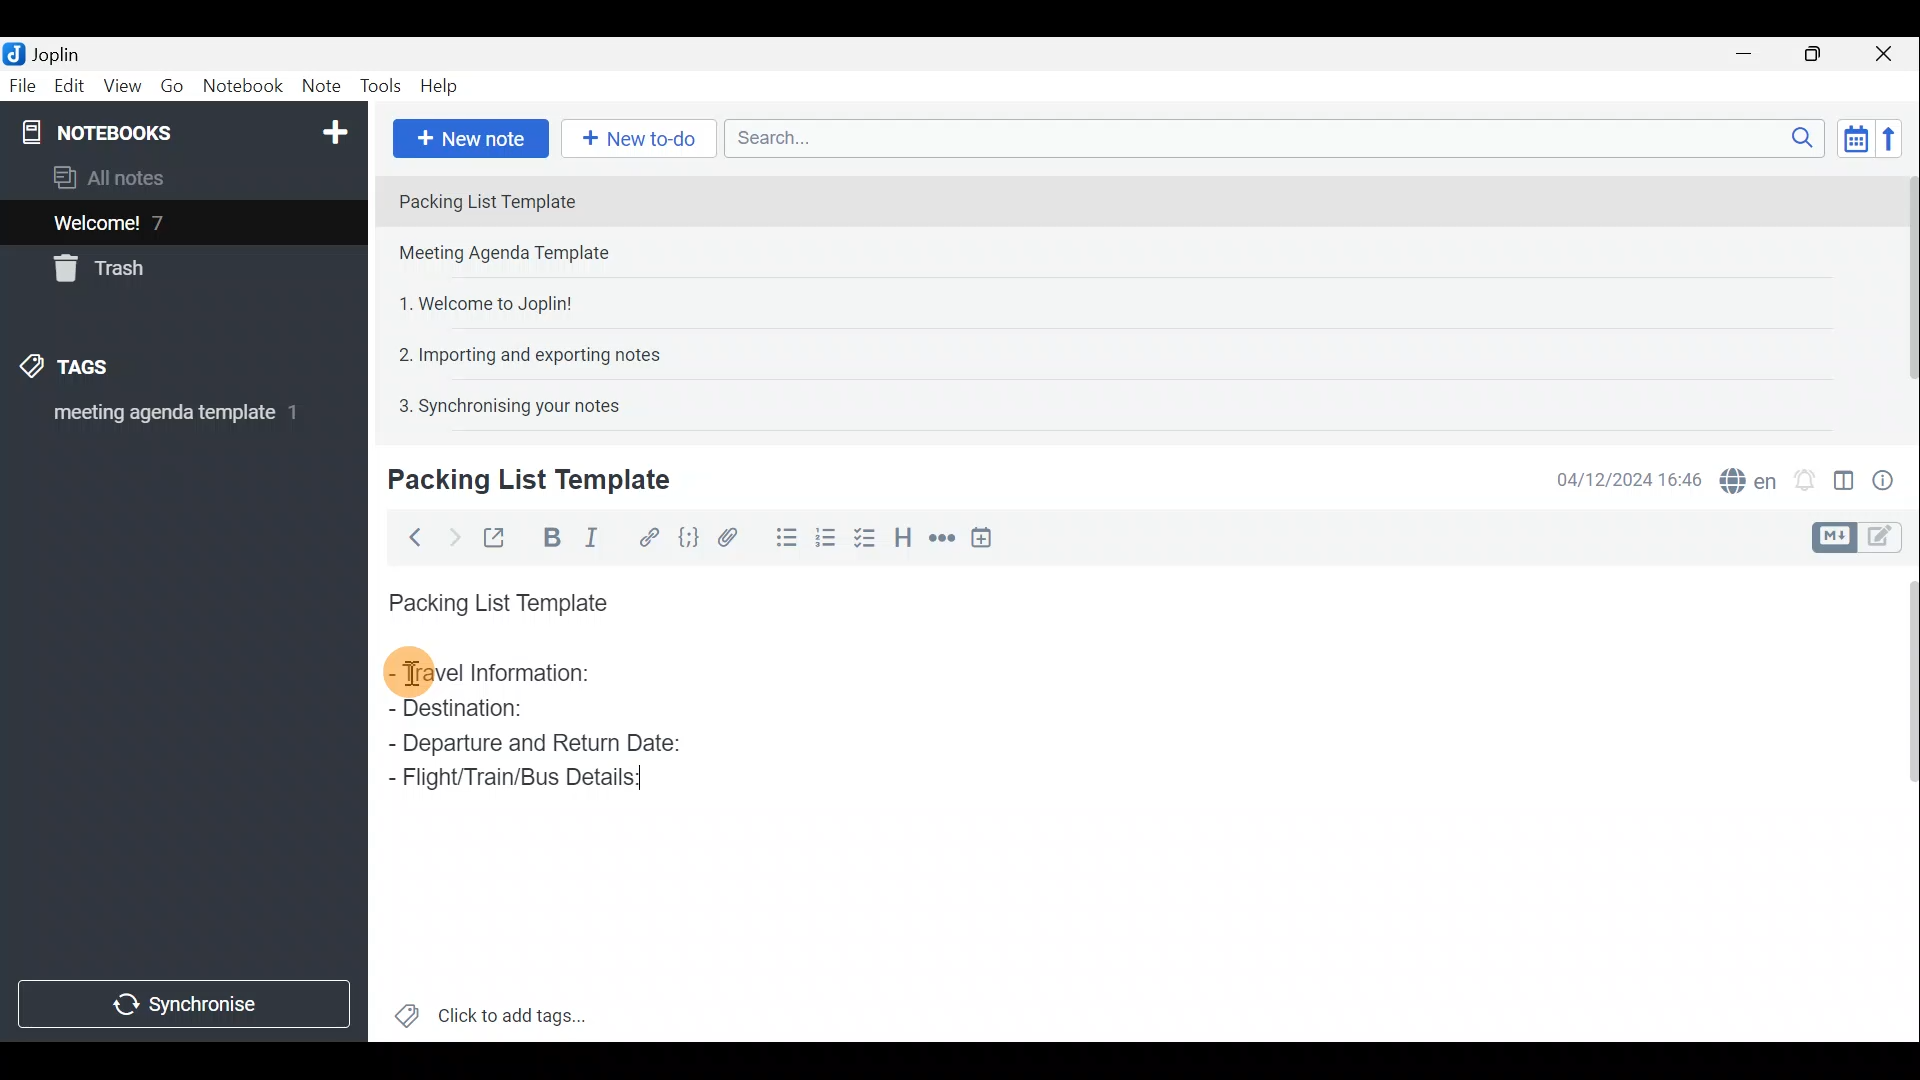 The width and height of the screenshot is (1920, 1080). What do you see at coordinates (688, 536) in the screenshot?
I see `Code` at bounding box center [688, 536].